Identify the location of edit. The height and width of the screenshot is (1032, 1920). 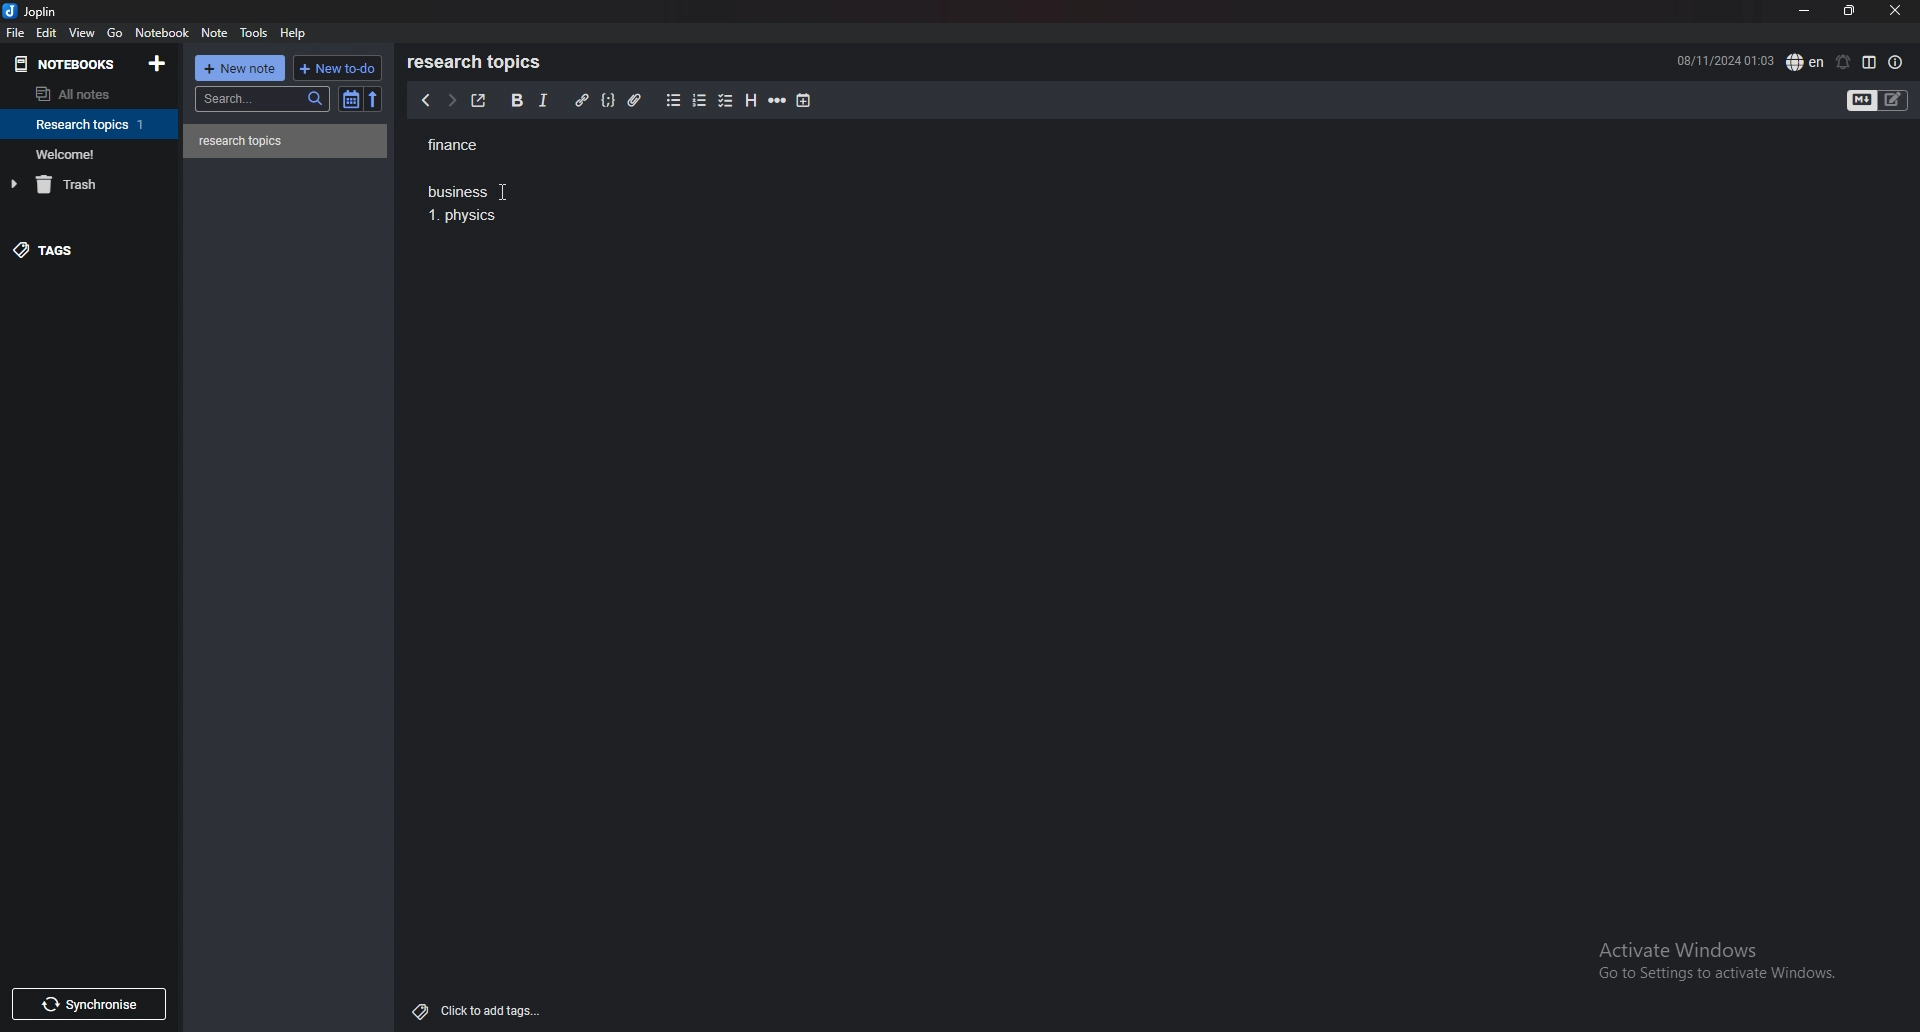
(46, 32).